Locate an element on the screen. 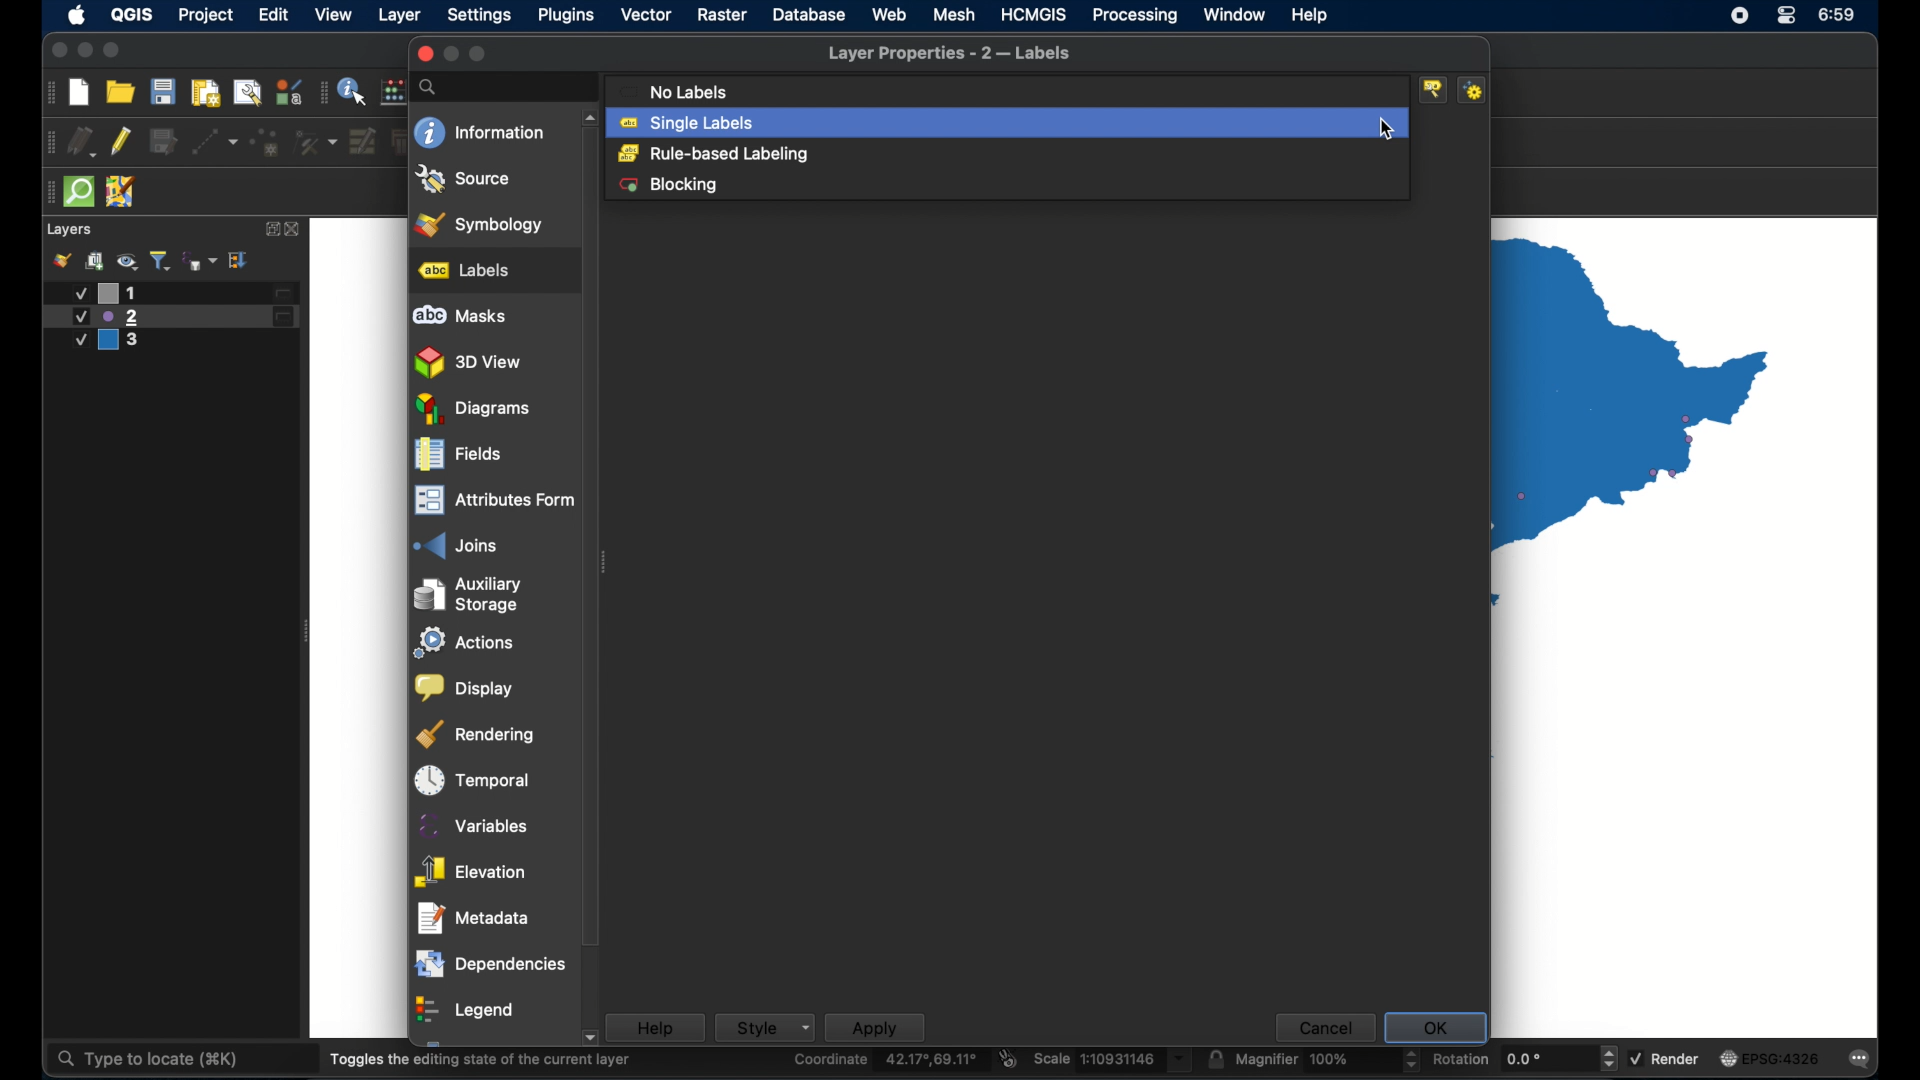 This screenshot has width=1920, height=1080. control center is located at coordinates (1788, 15).